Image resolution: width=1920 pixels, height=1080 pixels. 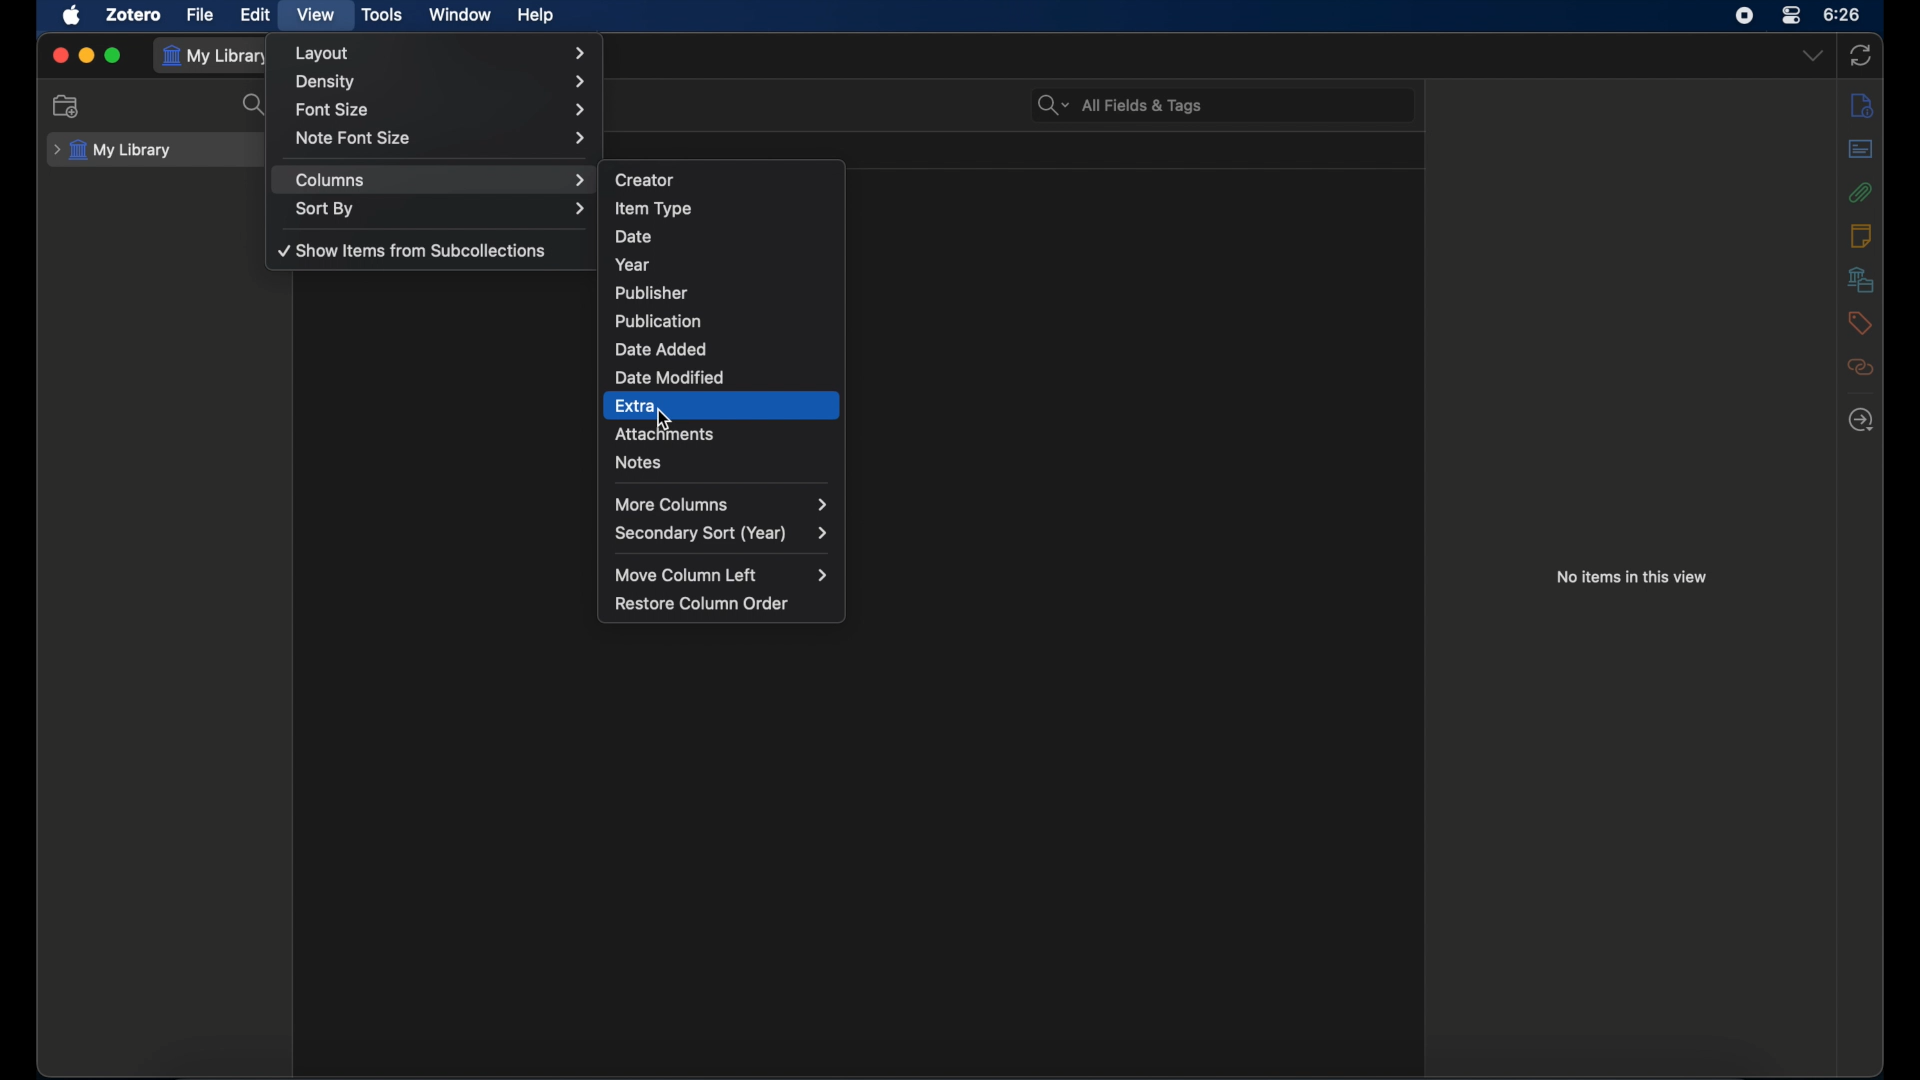 What do you see at coordinates (439, 111) in the screenshot?
I see `font size` at bounding box center [439, 111].